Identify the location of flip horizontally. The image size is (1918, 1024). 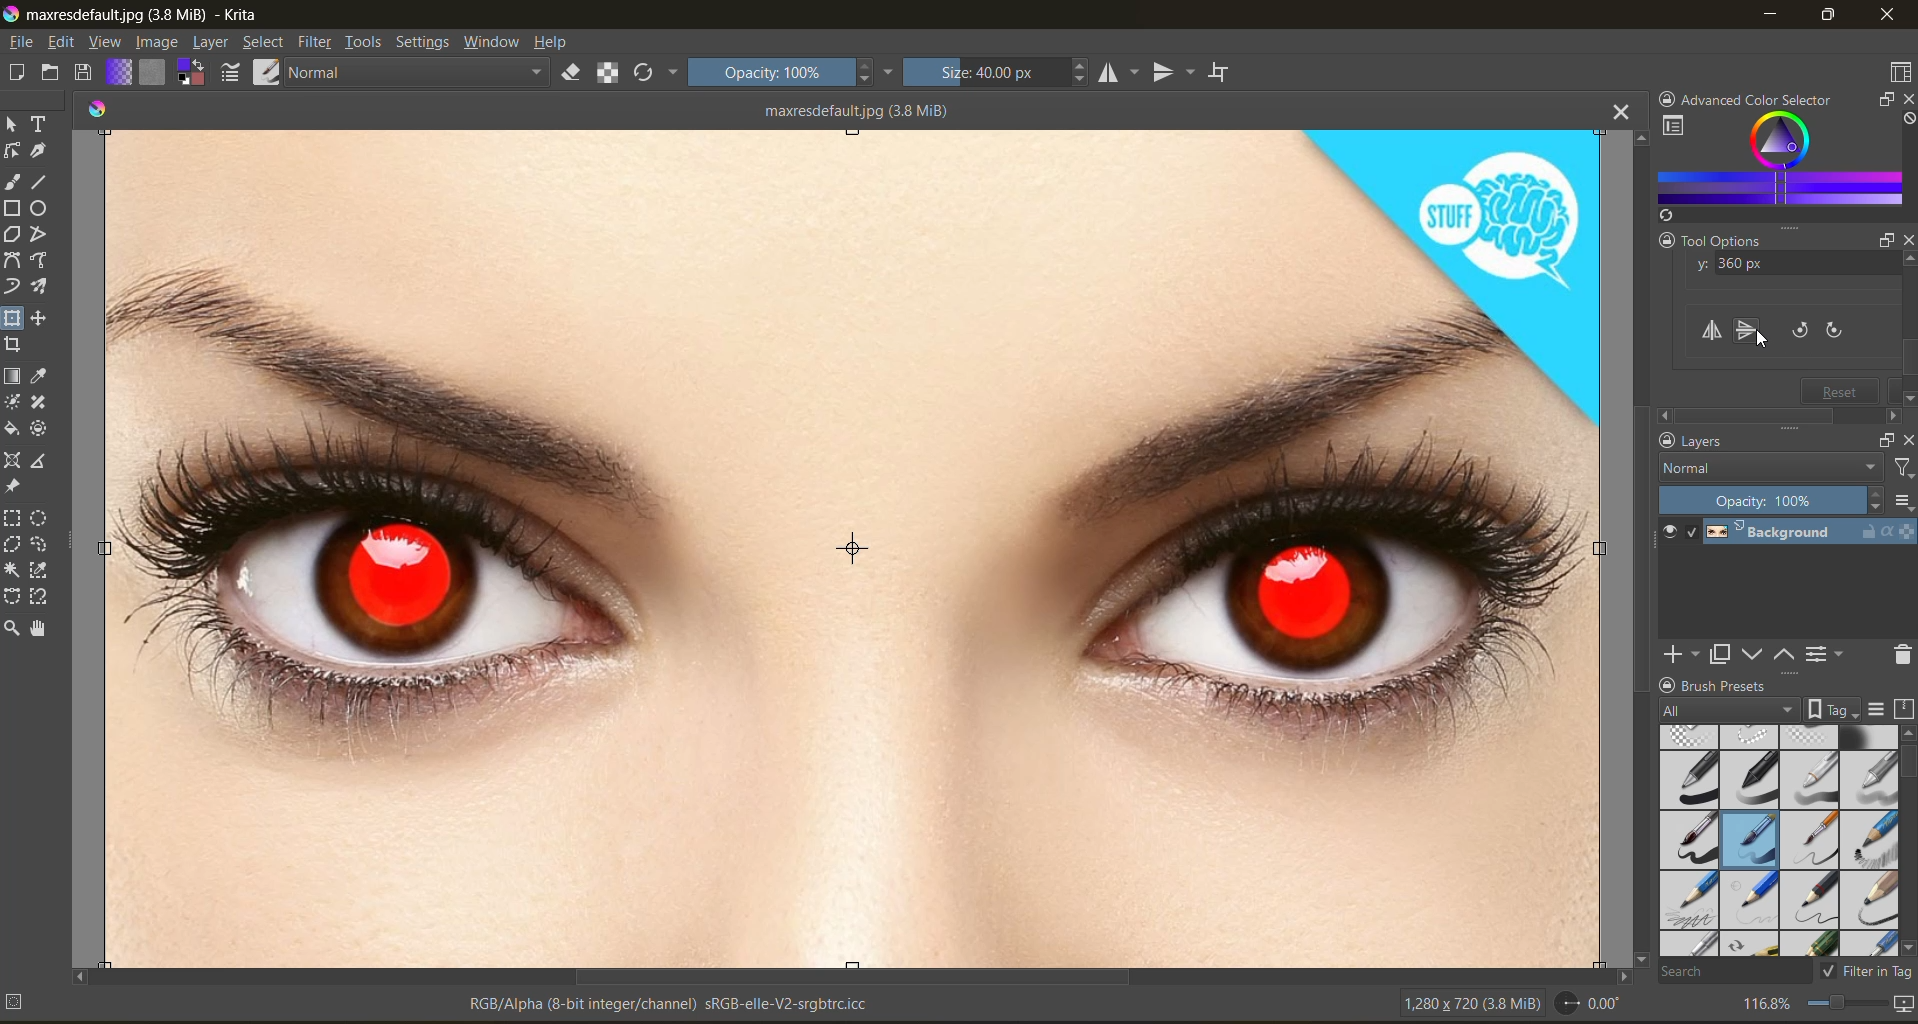
(1711, 331).